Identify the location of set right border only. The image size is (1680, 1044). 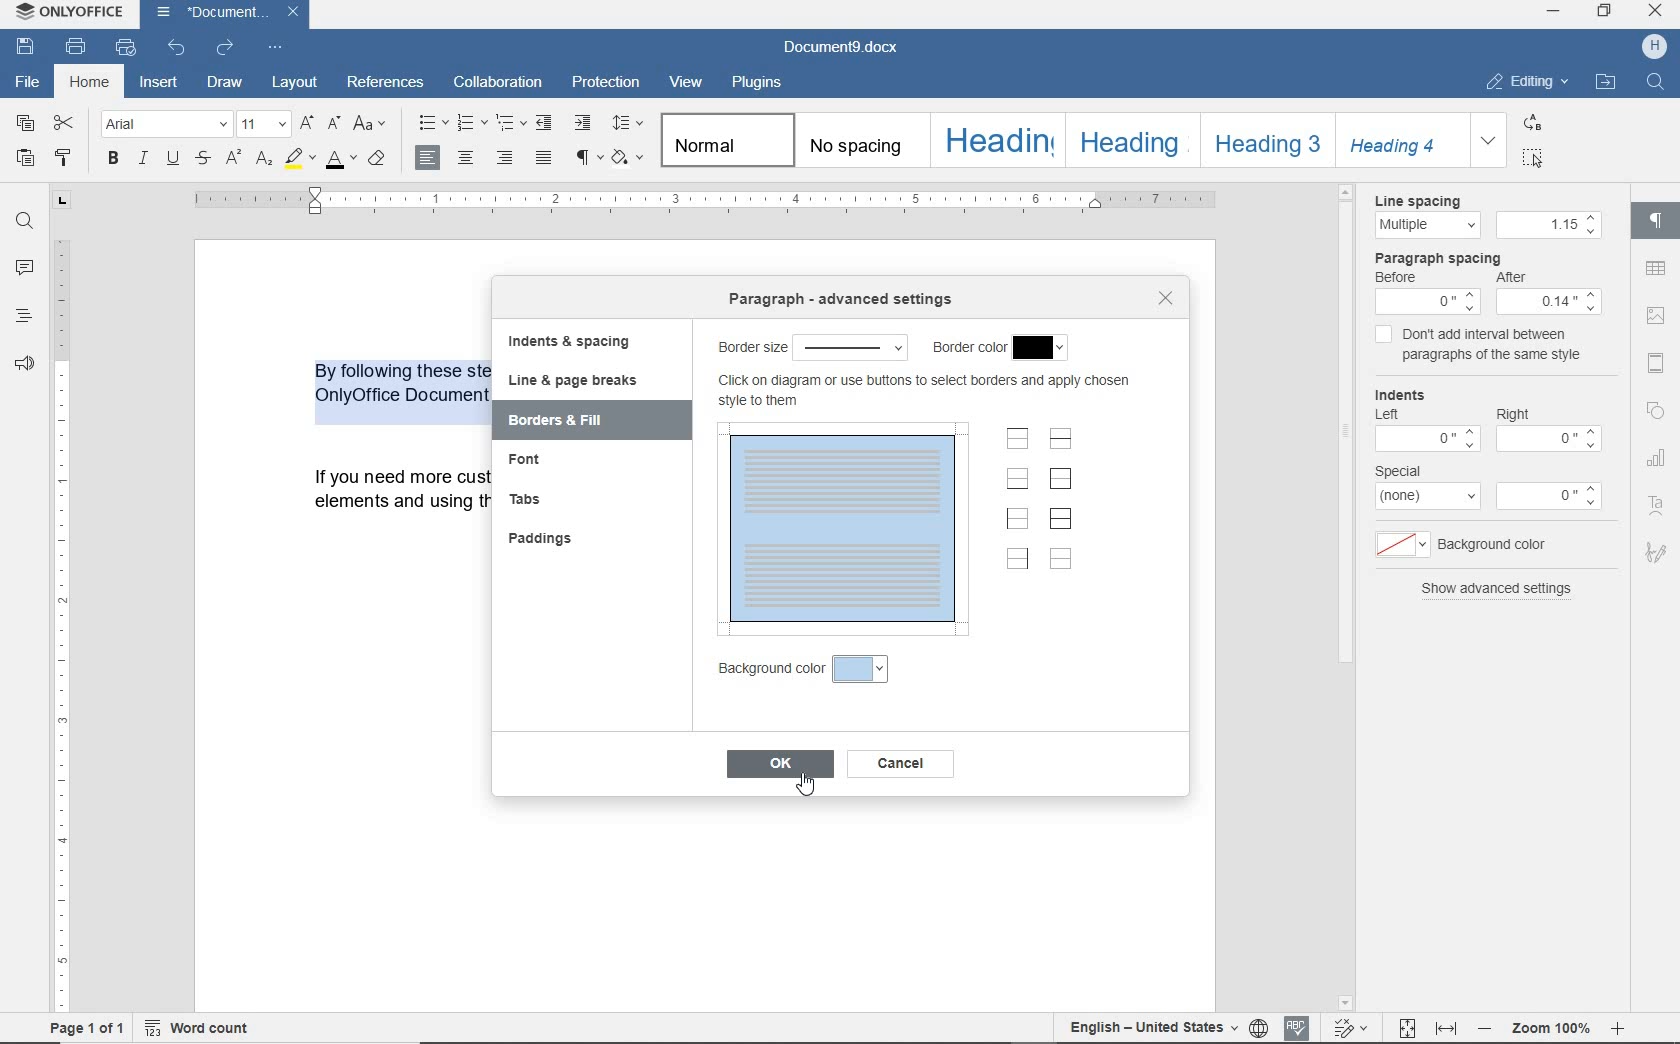
(1016, 560).